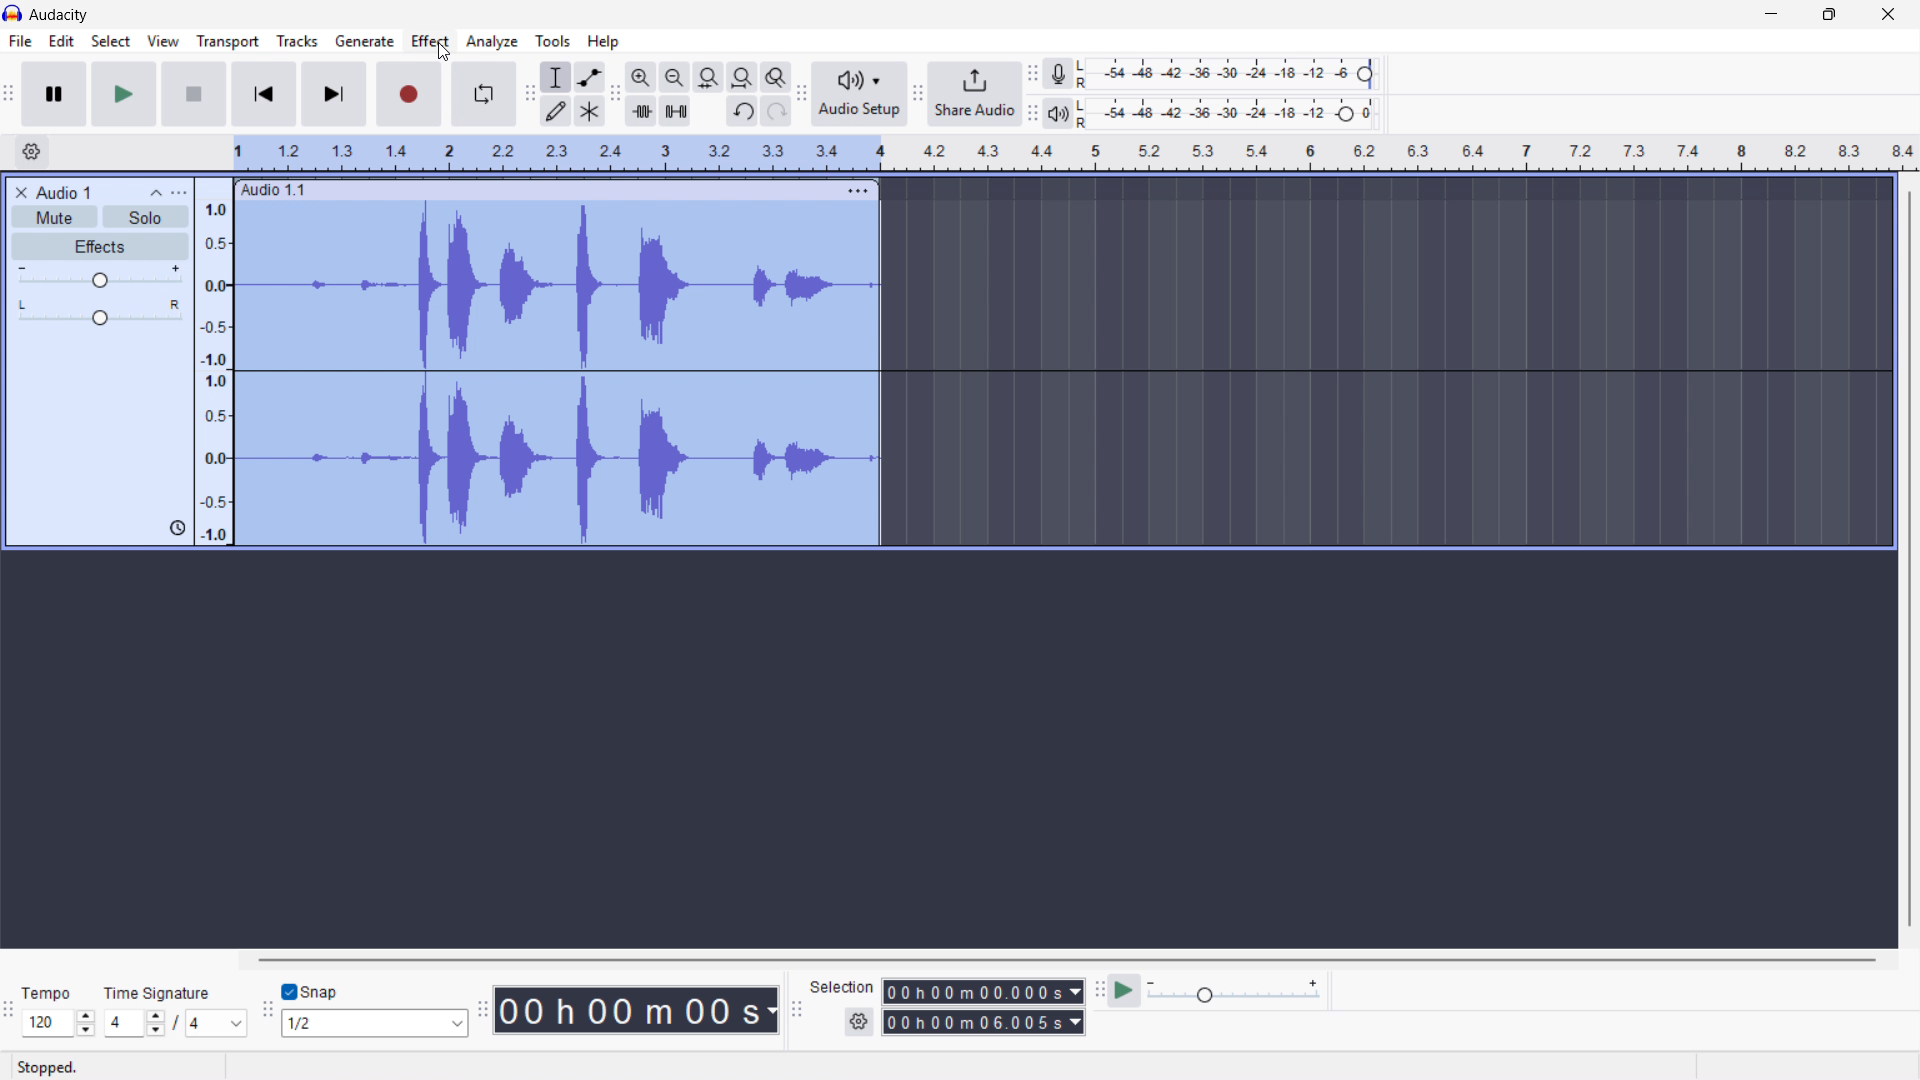  I want to click on Zoom out, so click(675, 77).